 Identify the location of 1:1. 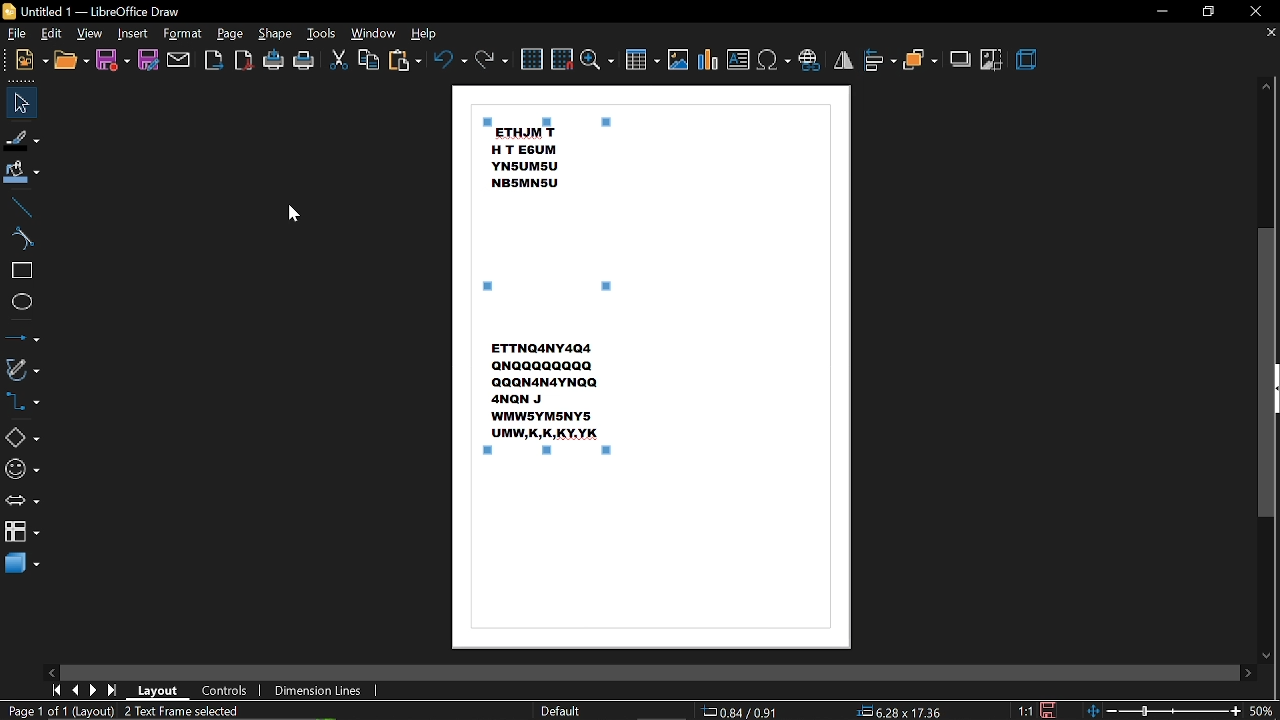
(1023, 710).